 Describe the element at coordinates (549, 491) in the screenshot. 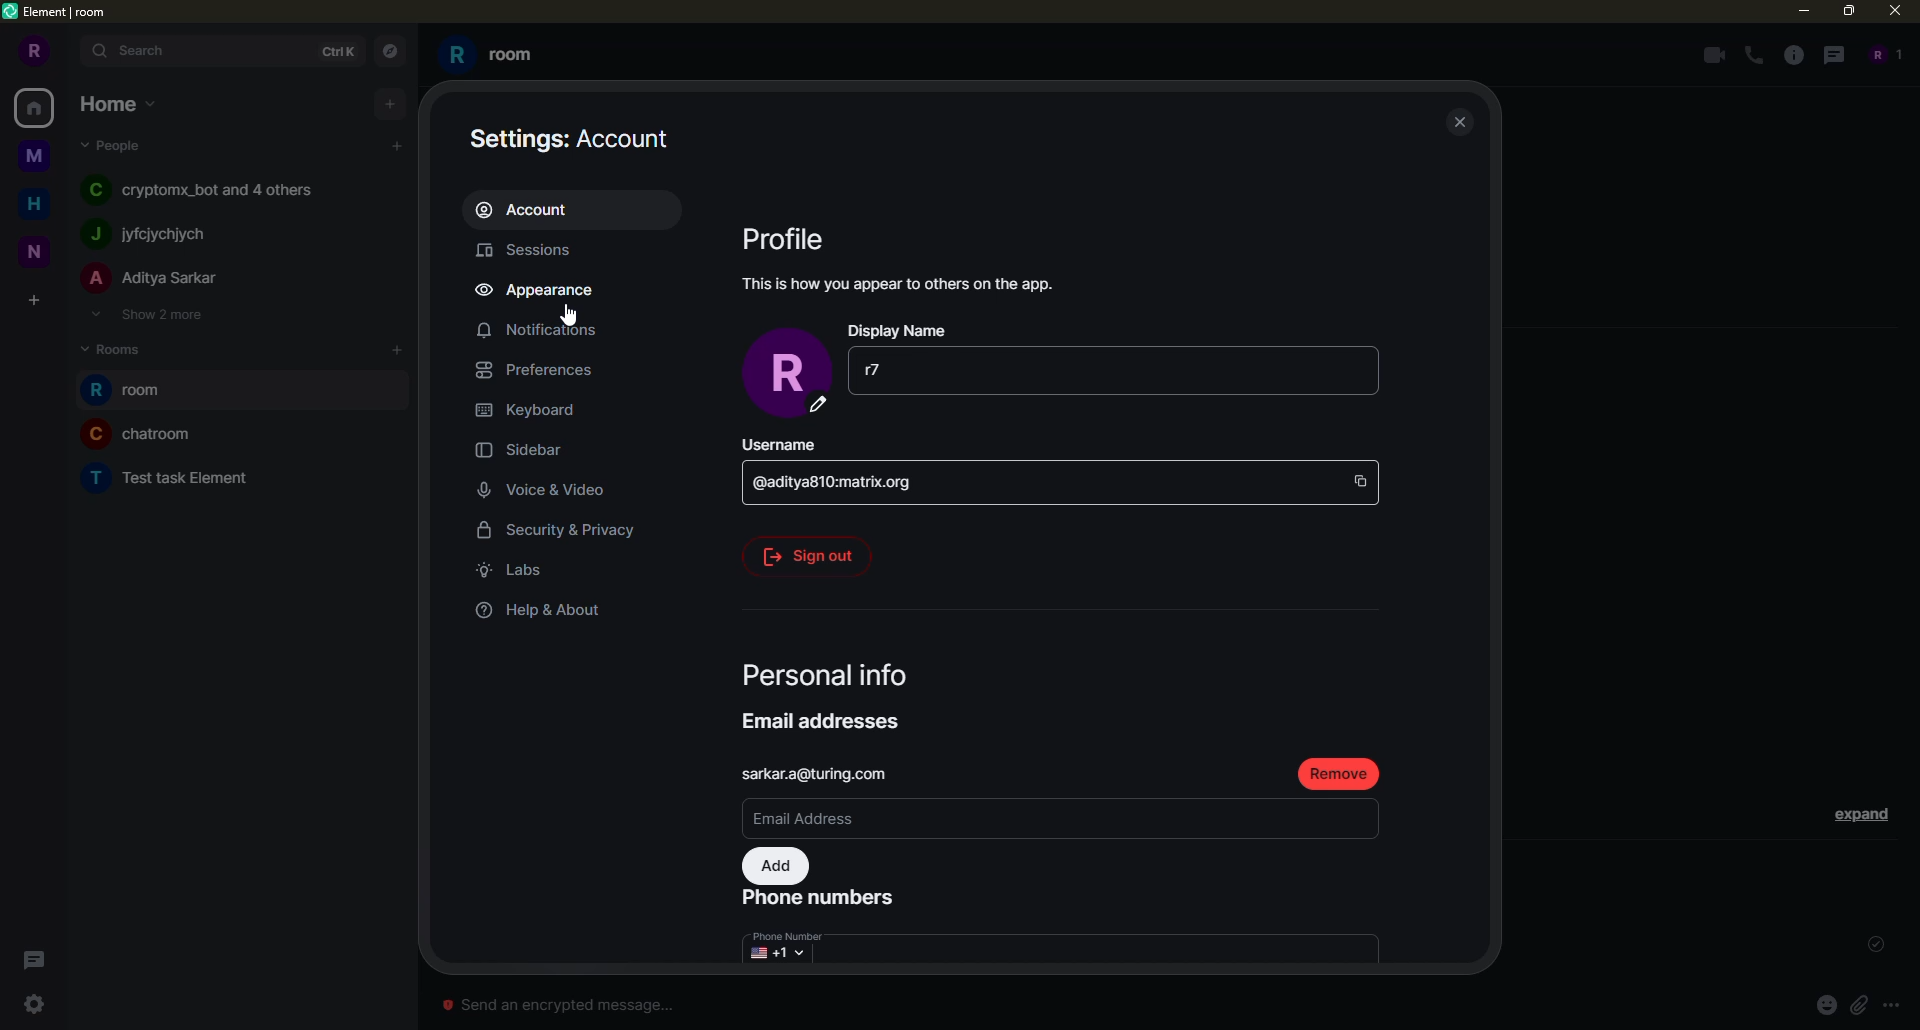

I see `voice & video` at that location.